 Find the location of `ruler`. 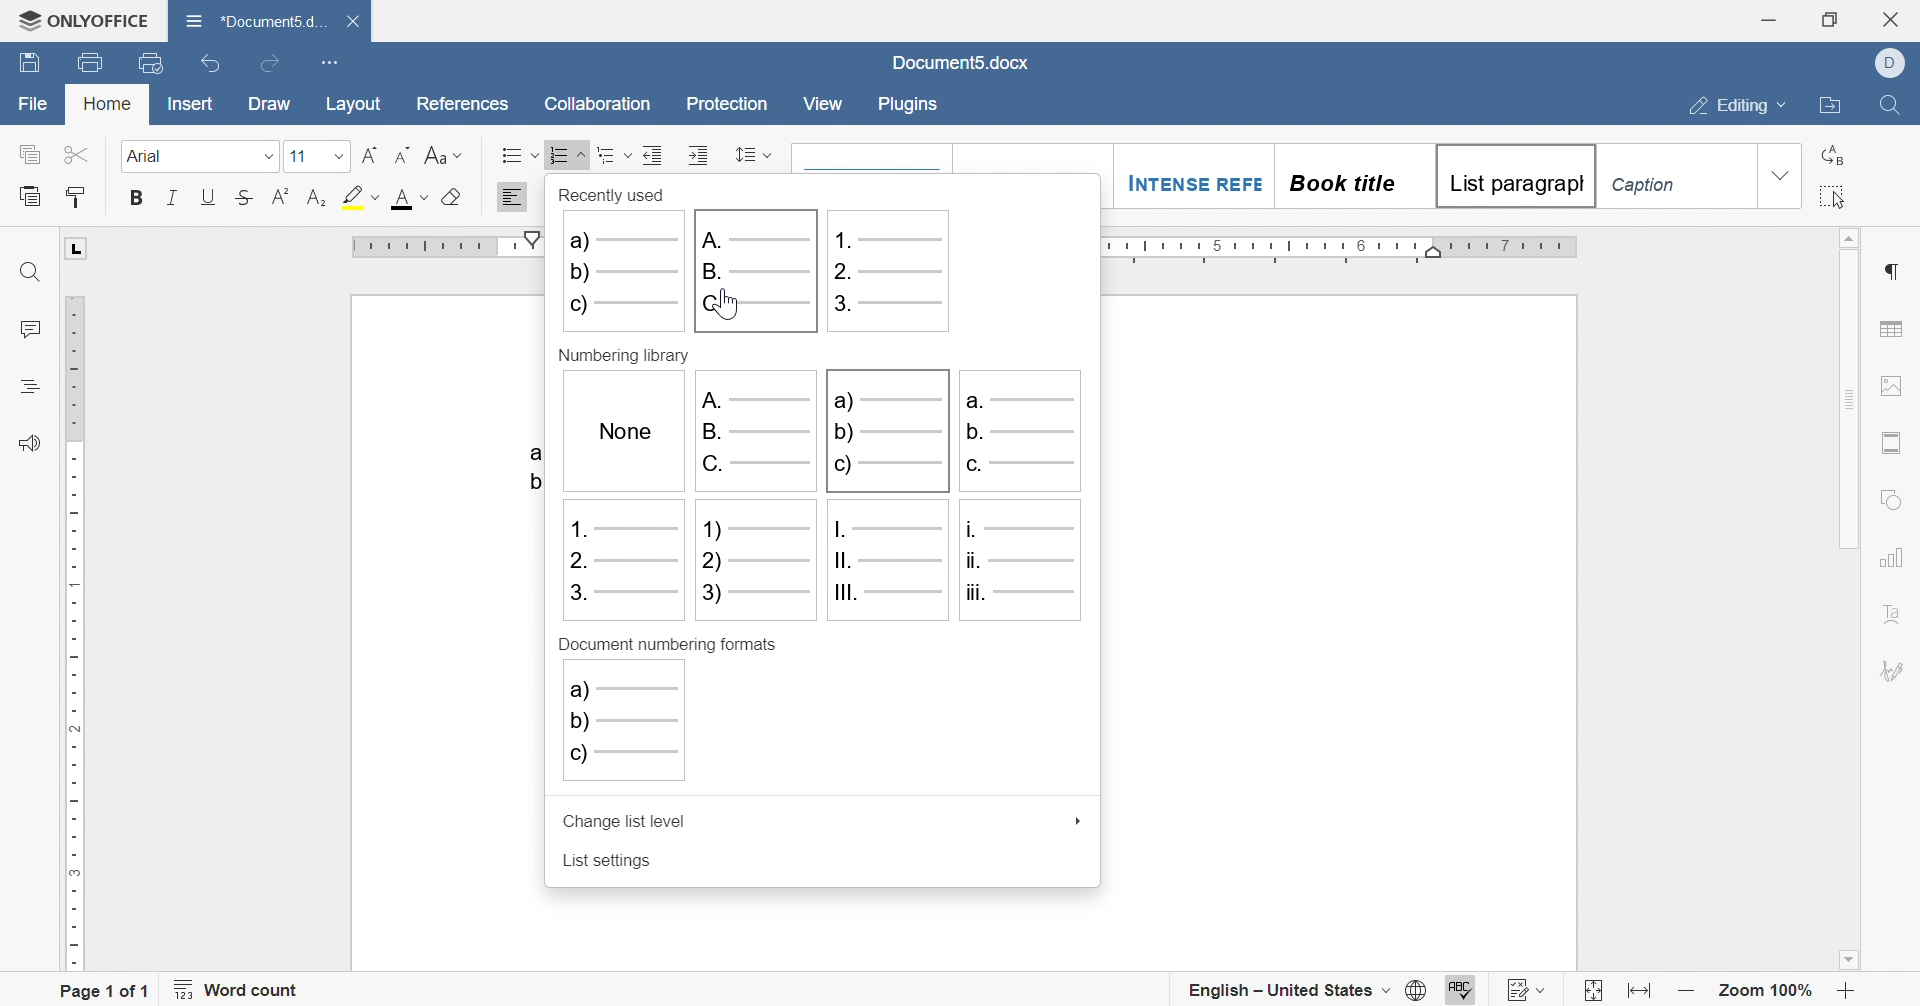

ruler is located at coordinates (1341, 248).